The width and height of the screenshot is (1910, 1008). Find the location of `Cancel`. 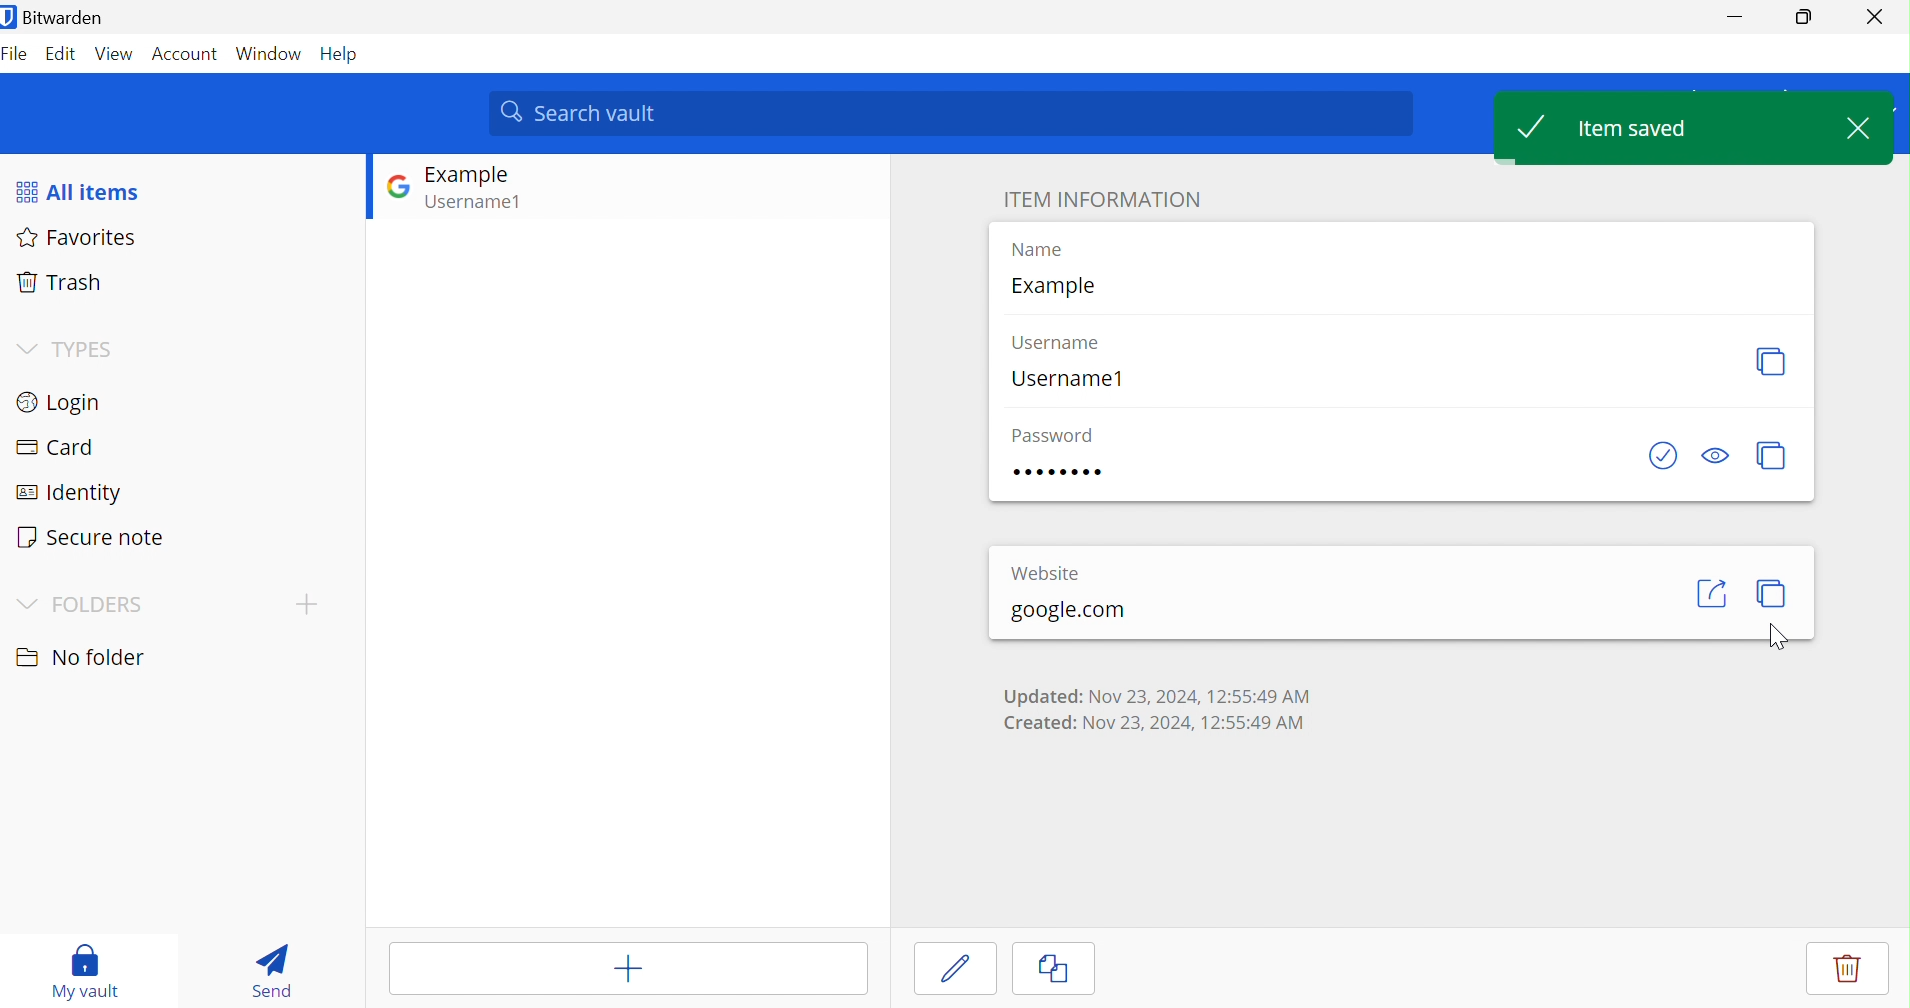

Cancel is located at coordinates (1067, 970).